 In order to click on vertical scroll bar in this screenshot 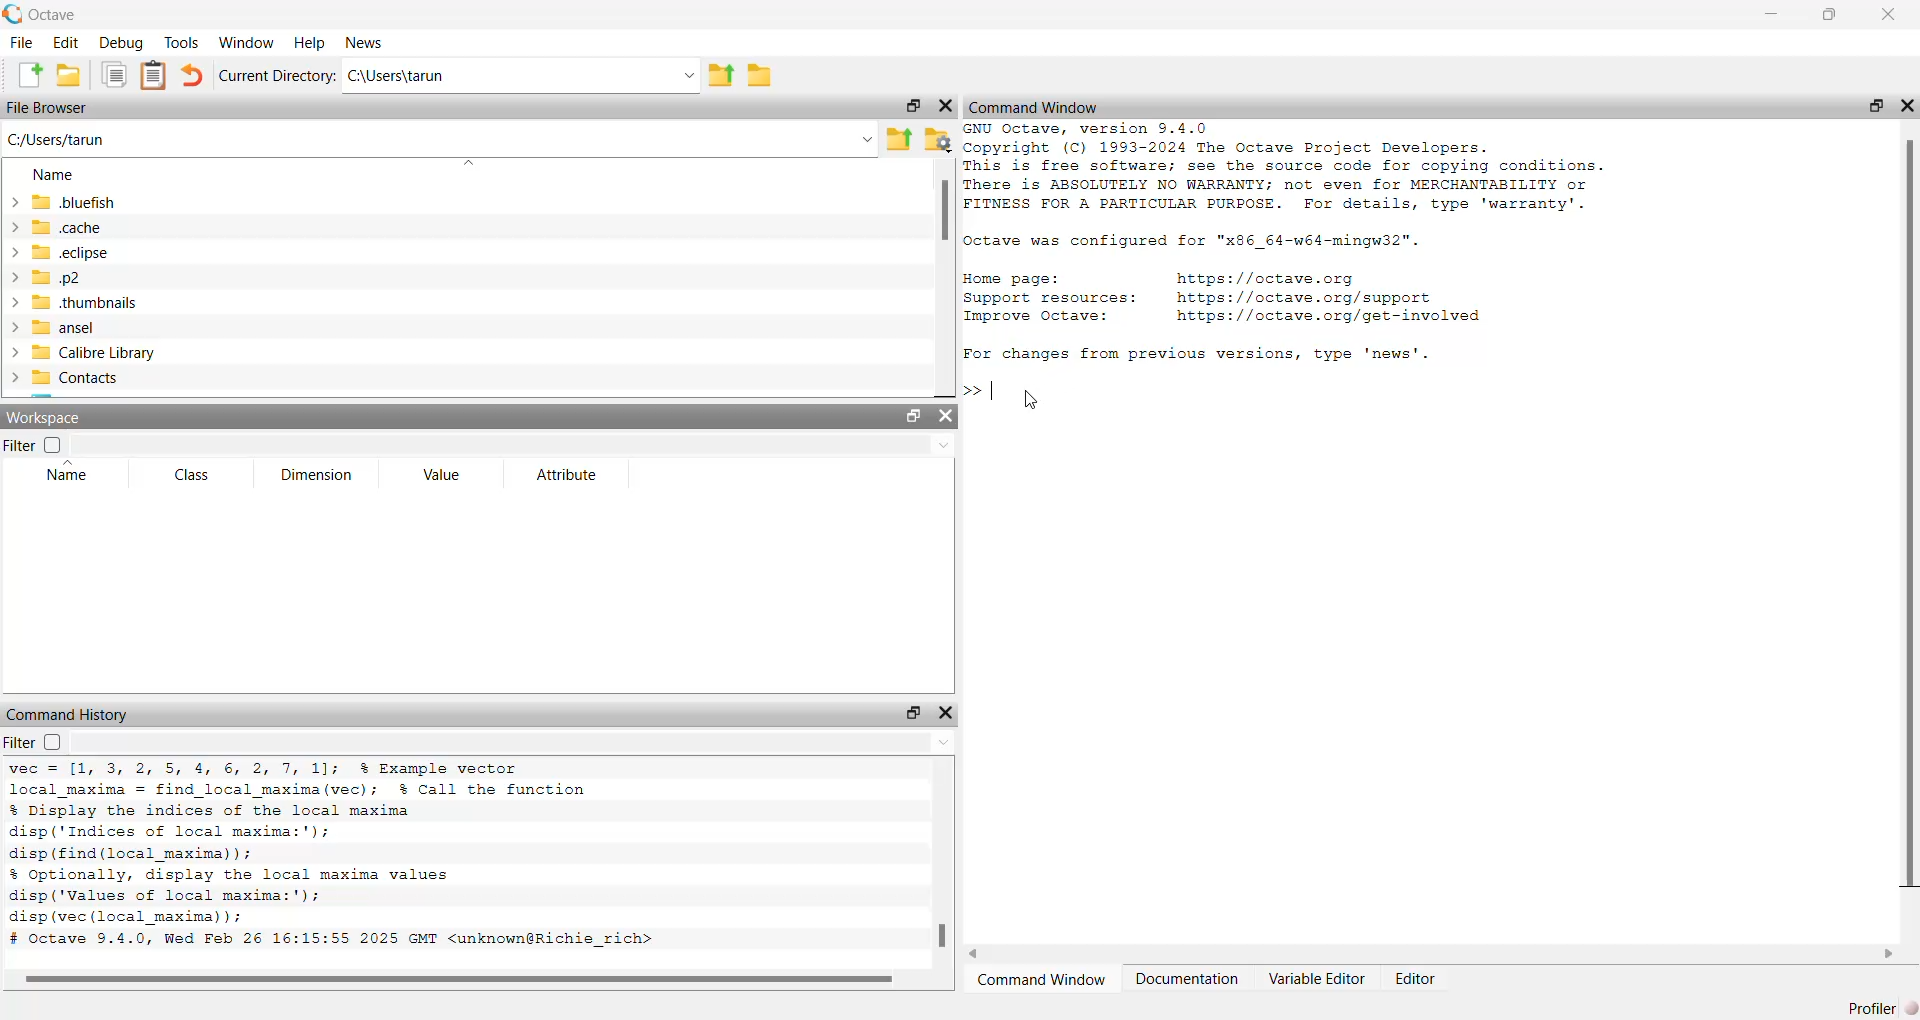, I will do `click(945, 278)`.